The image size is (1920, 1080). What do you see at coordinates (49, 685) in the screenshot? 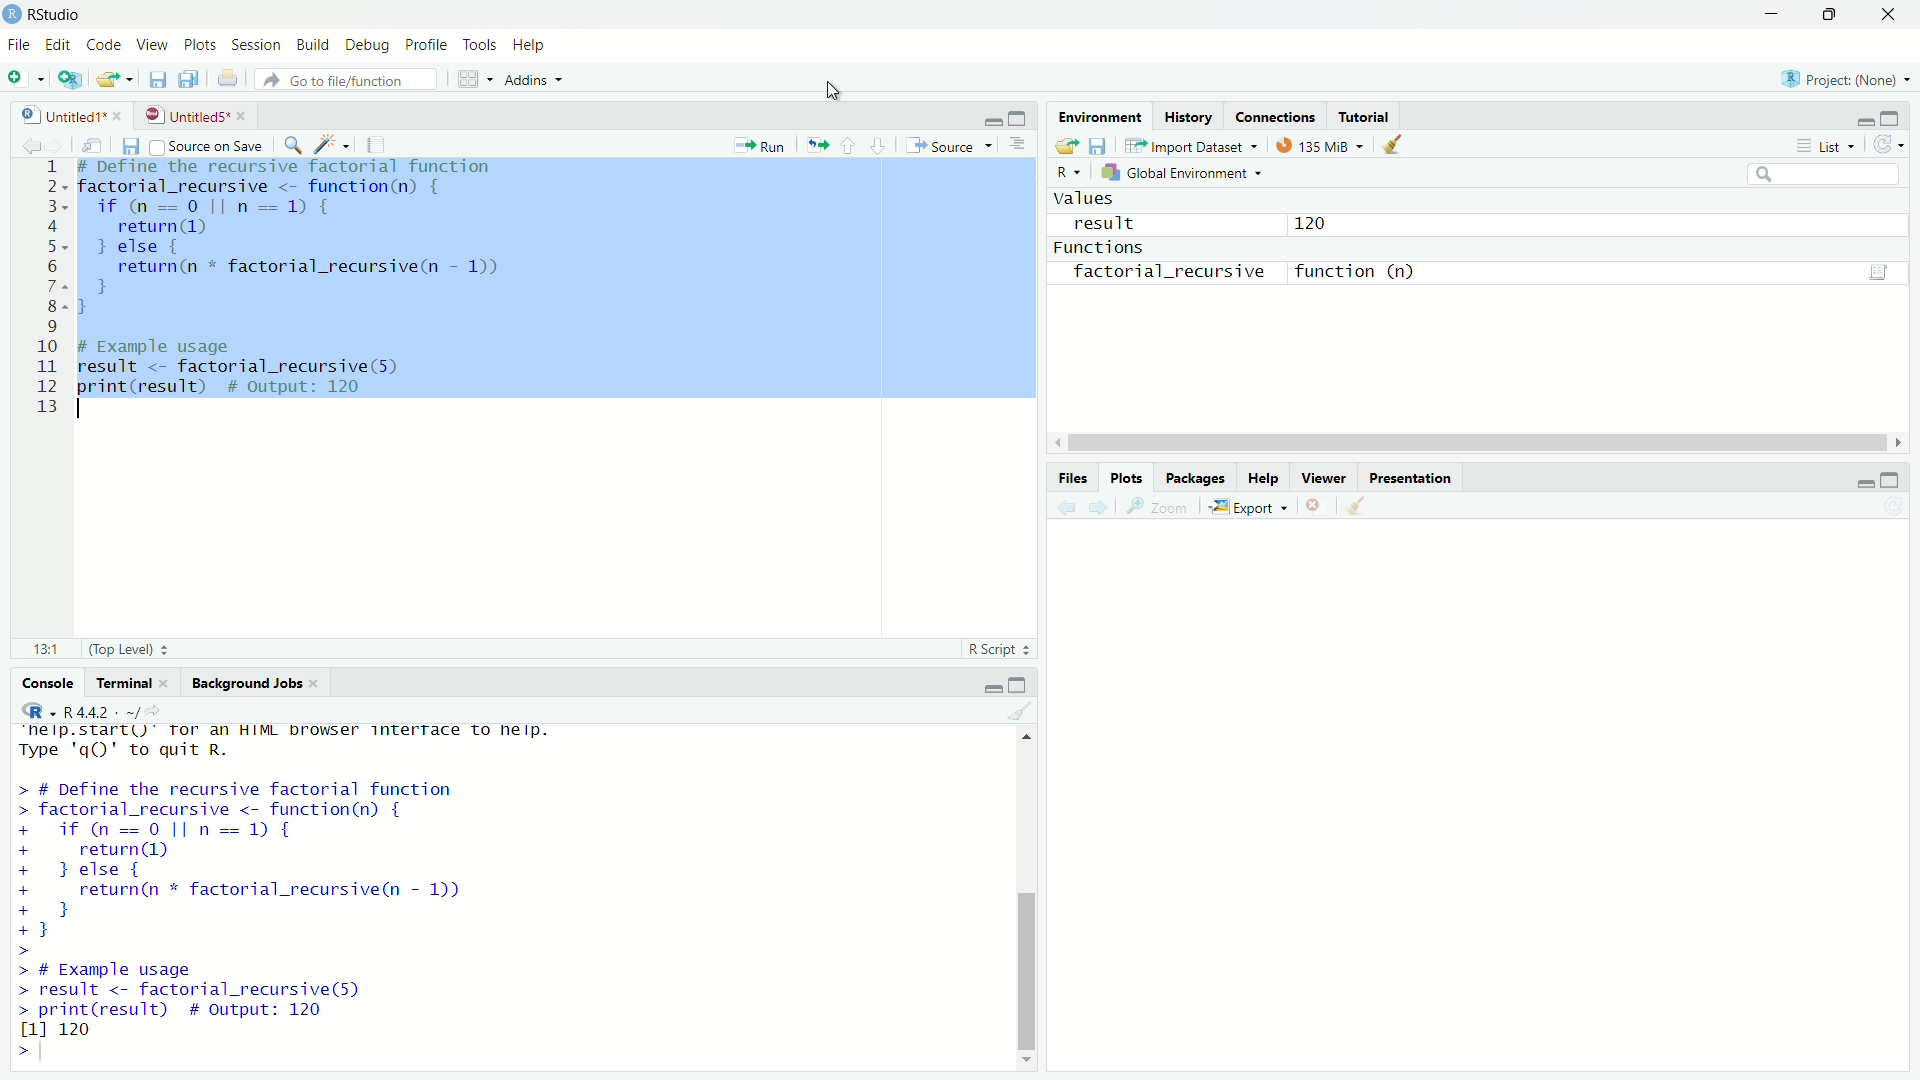
I see `Console` at bounding box center [49, 685].